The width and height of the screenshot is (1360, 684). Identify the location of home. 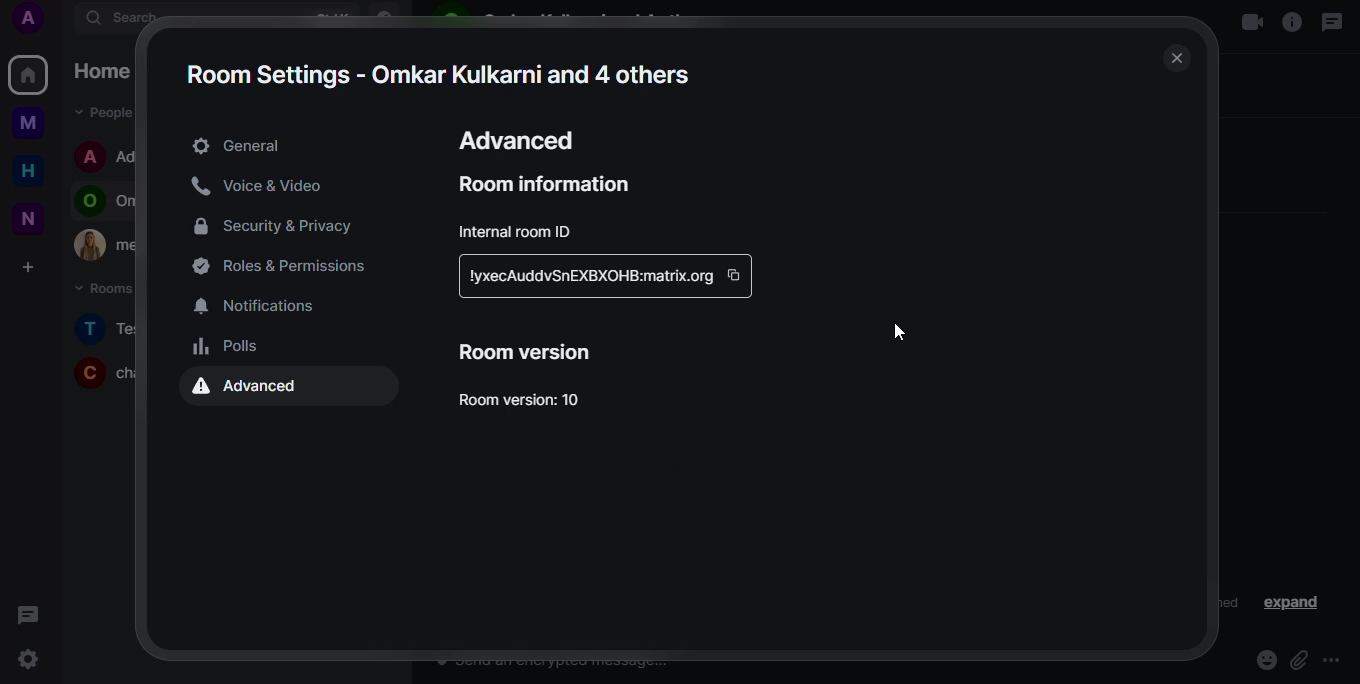
(27, 172).